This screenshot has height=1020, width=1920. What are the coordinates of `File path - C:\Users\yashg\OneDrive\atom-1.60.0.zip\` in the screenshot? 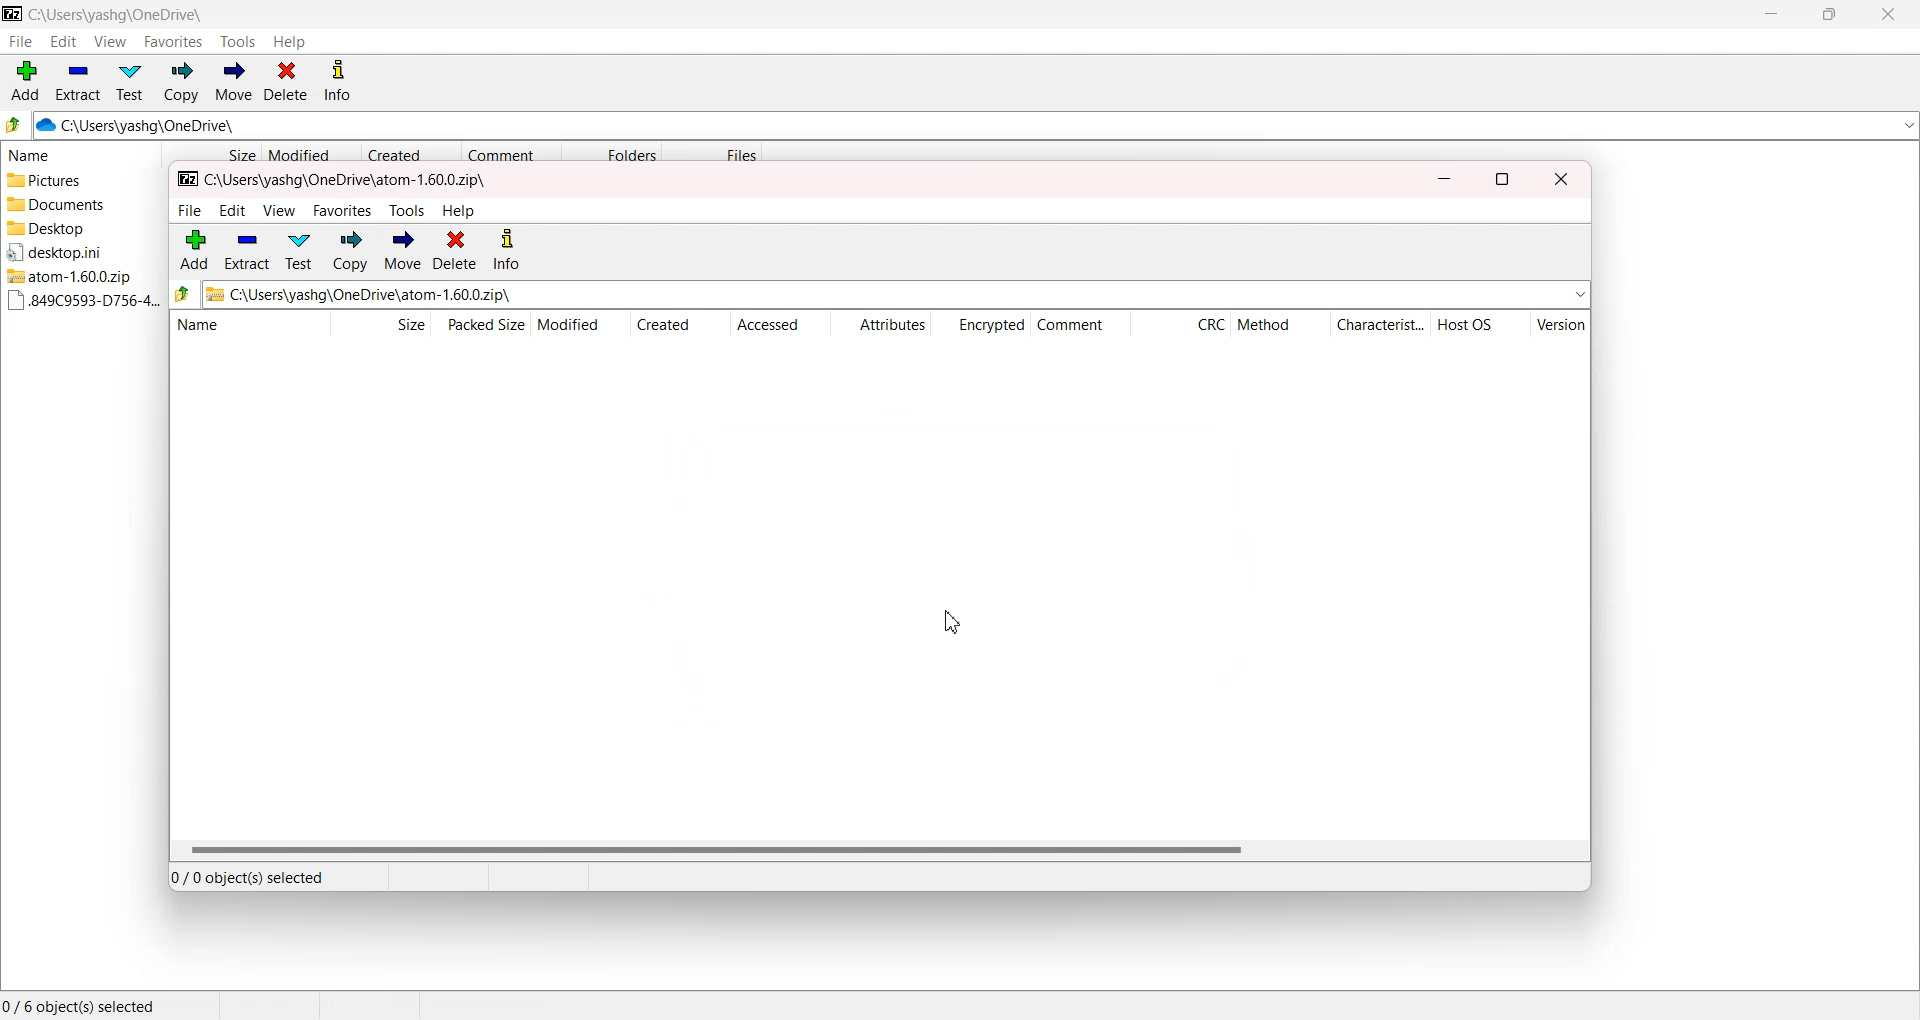 It's located at (334, 181).